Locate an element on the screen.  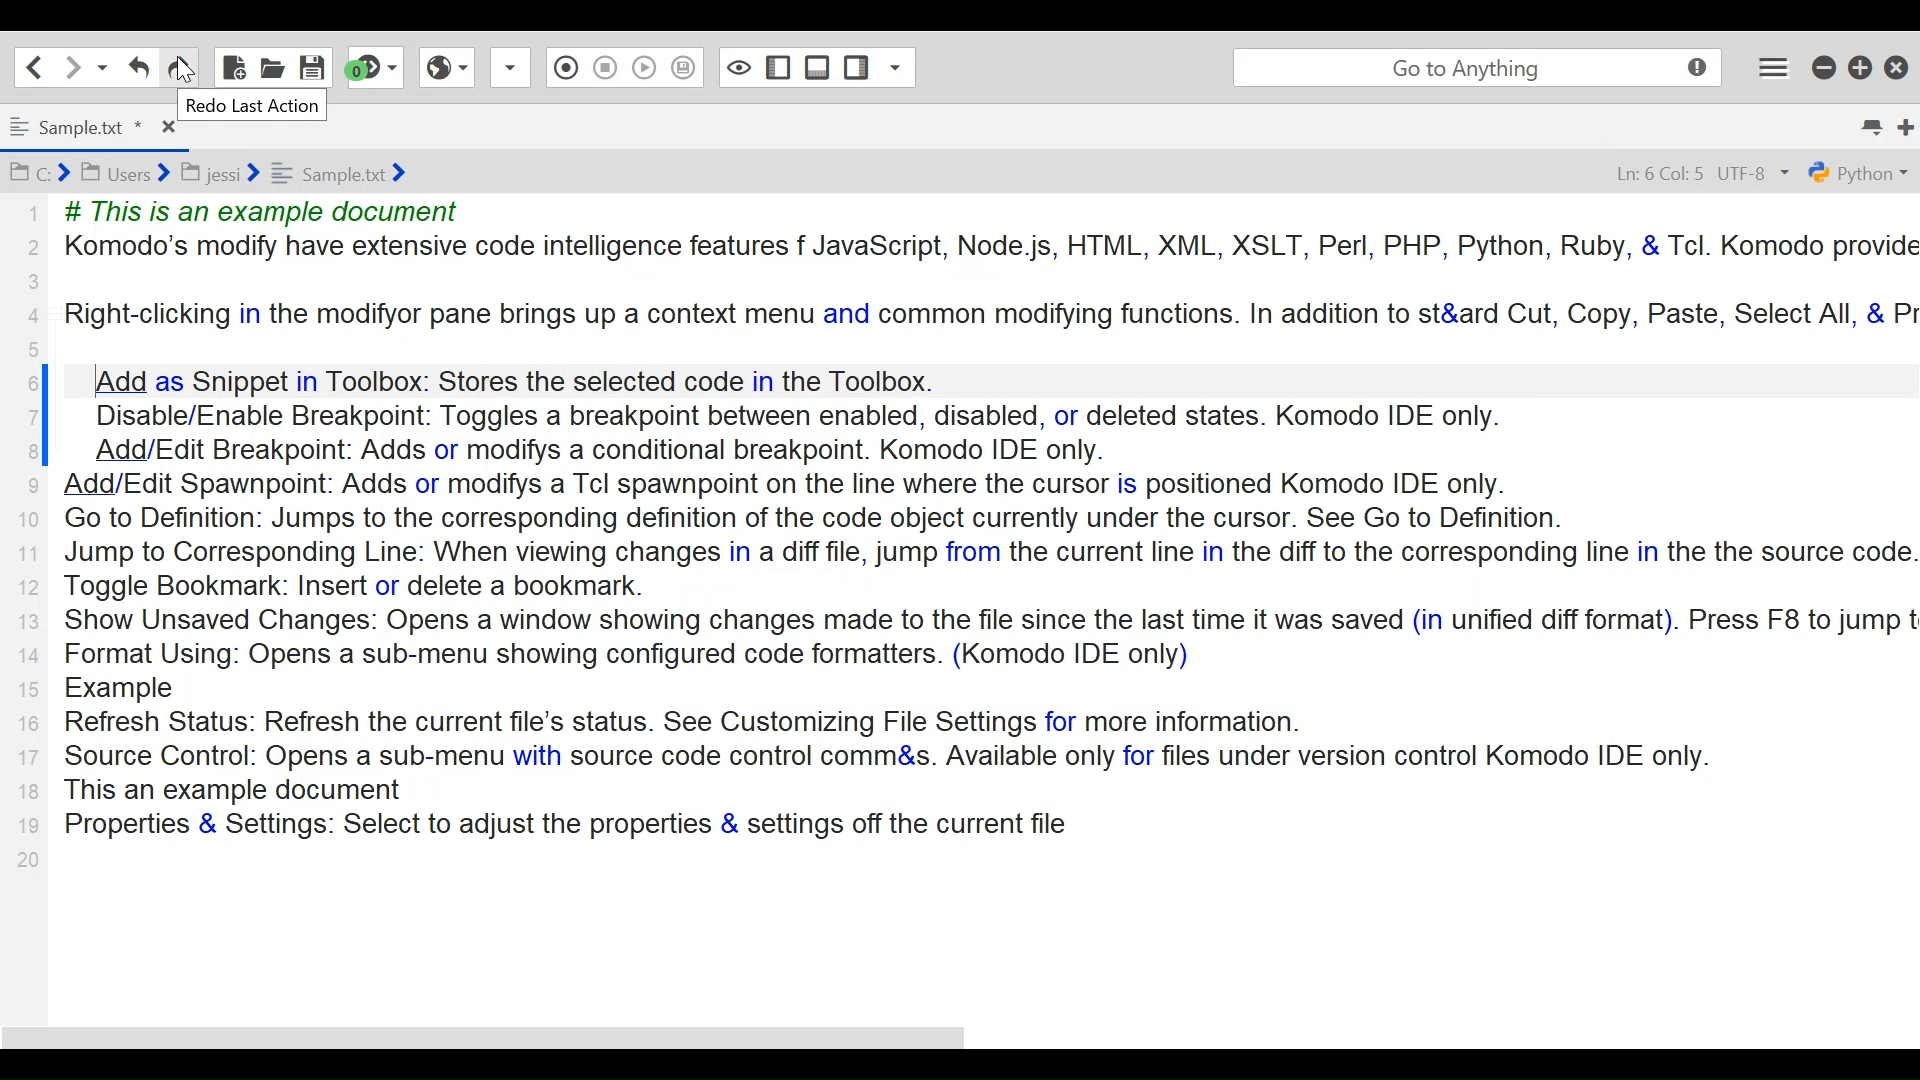
Jessi File is located at coordinates (221, 173).